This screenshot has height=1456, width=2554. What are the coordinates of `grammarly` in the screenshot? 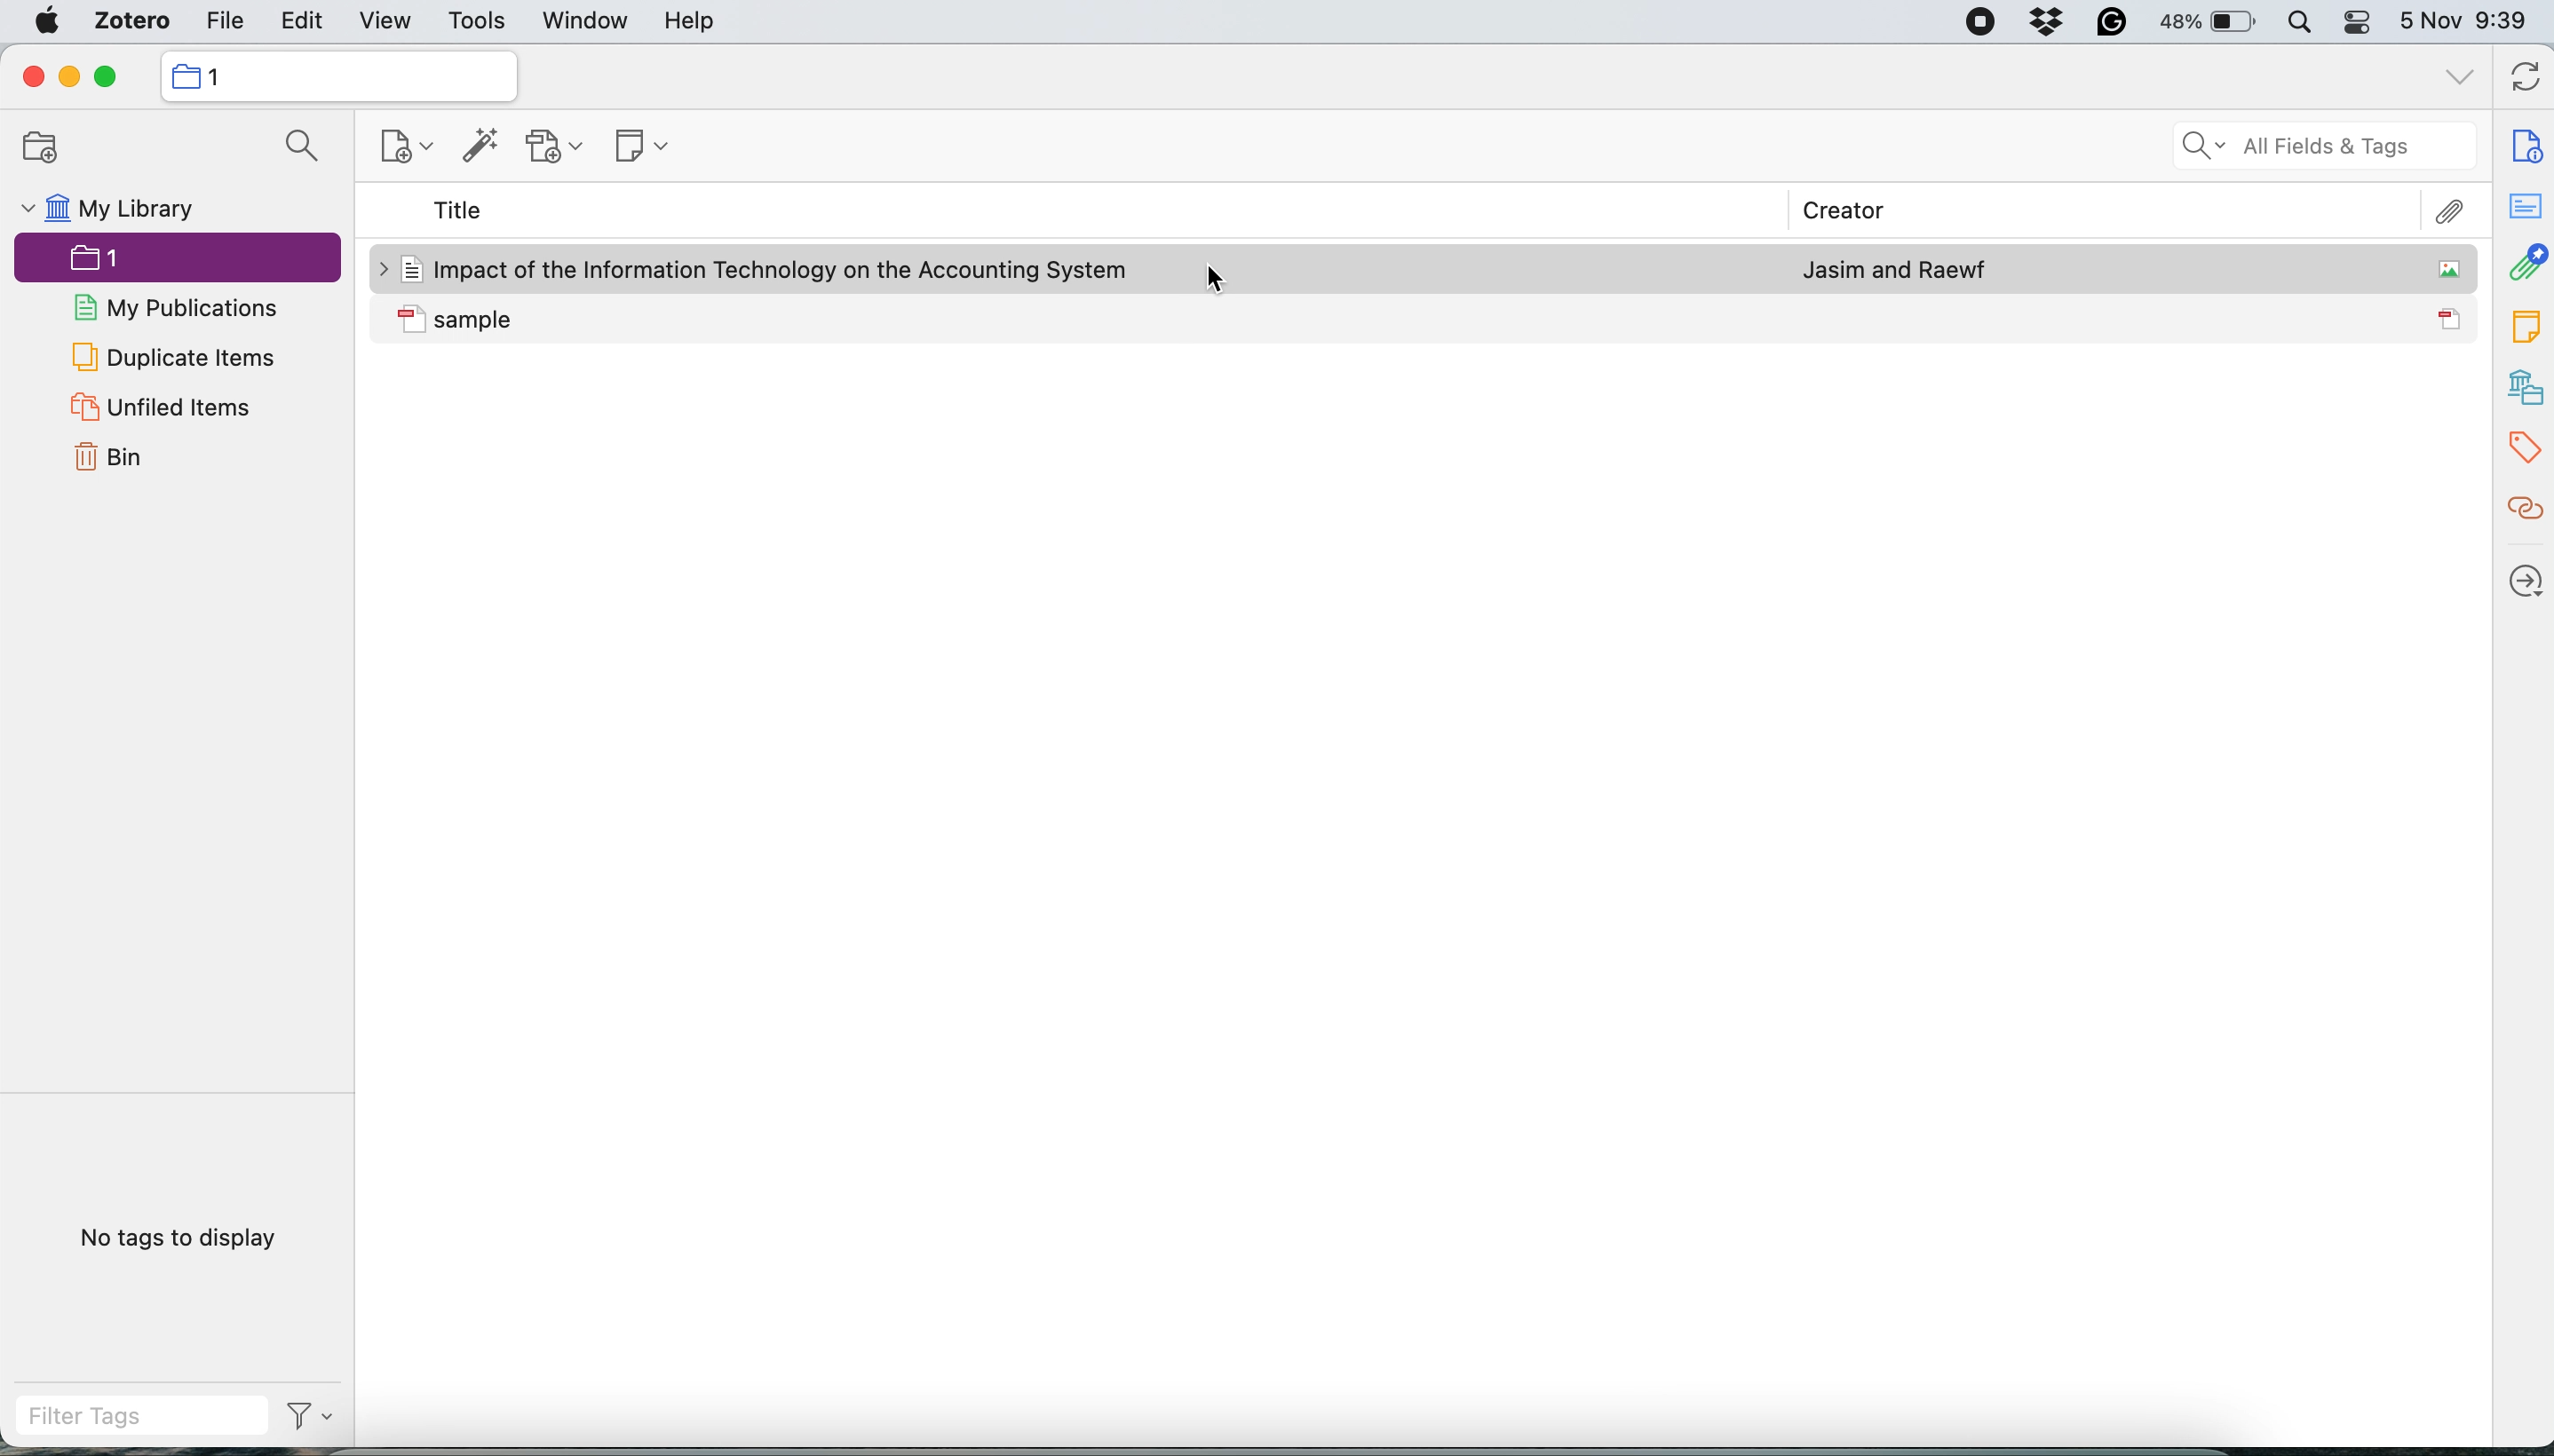 It's located at (2111, 23).